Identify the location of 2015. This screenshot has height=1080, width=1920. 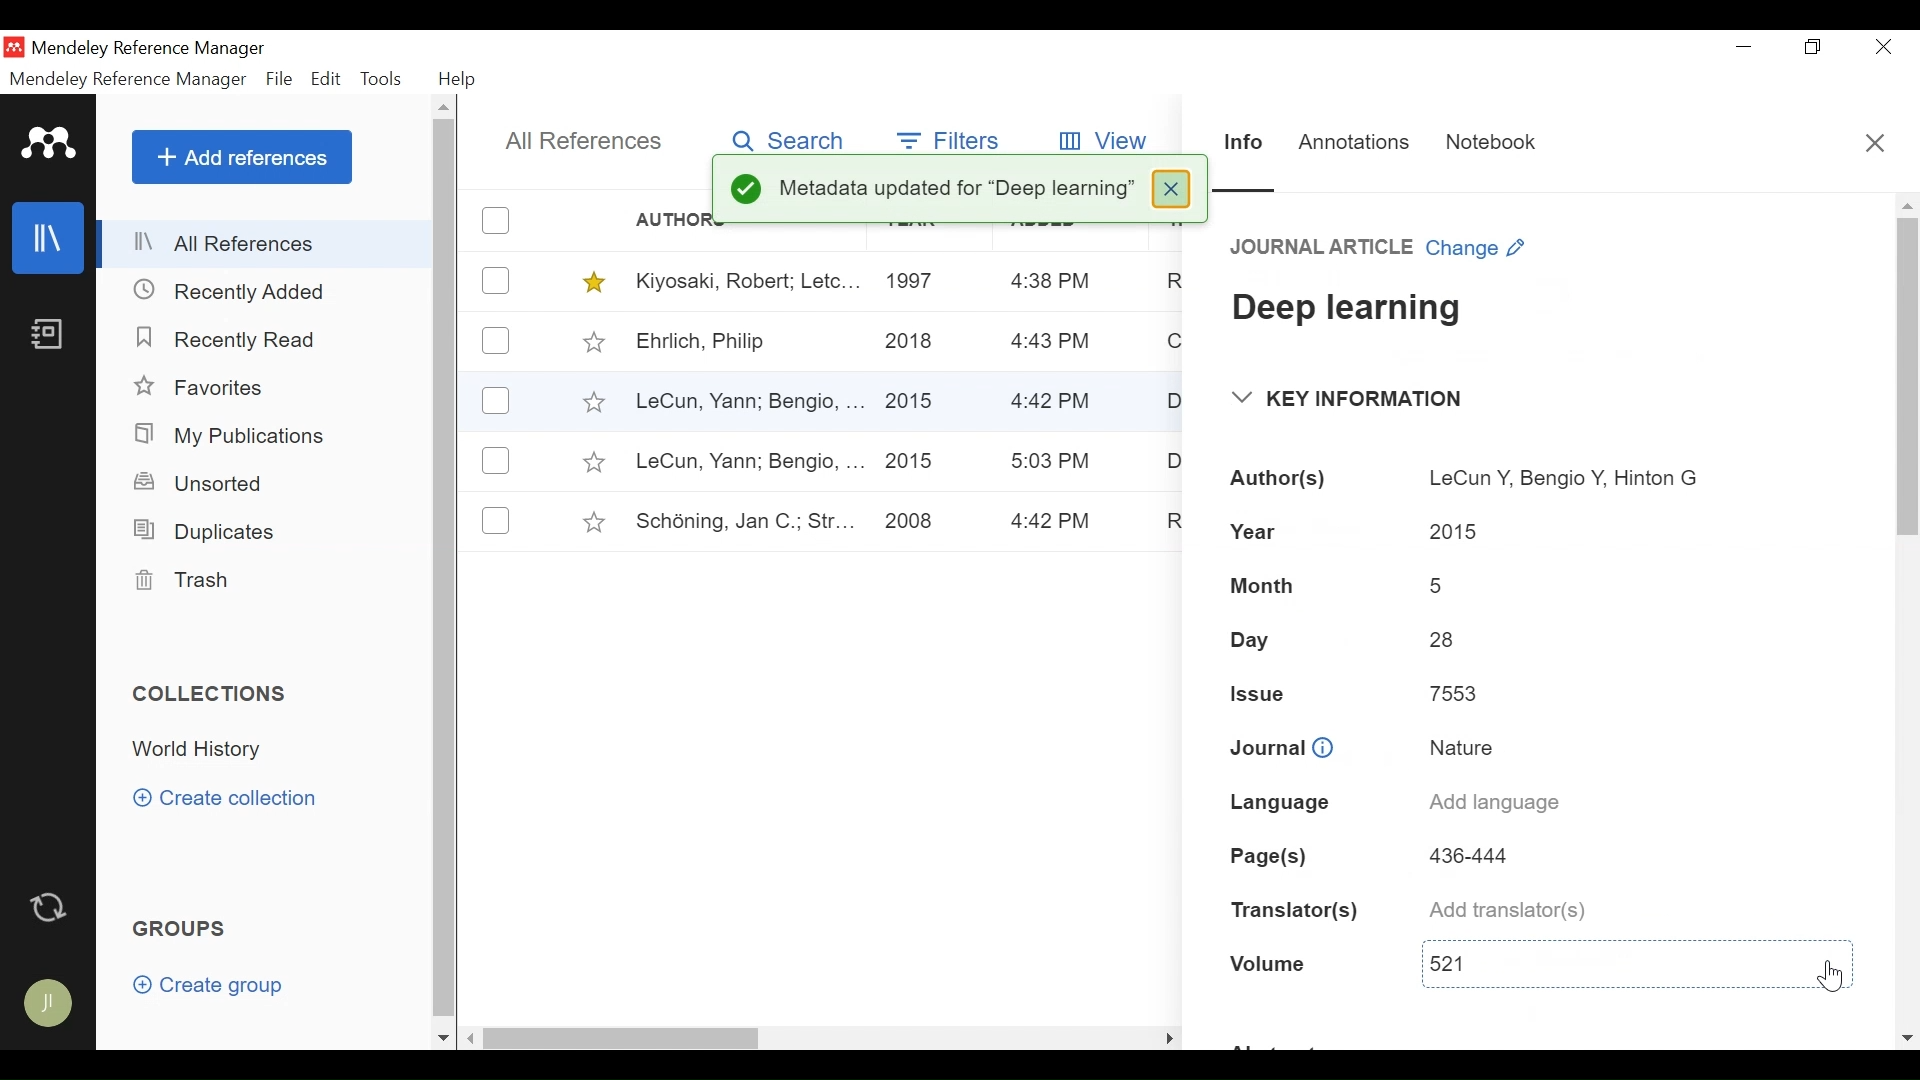
(911, 462).